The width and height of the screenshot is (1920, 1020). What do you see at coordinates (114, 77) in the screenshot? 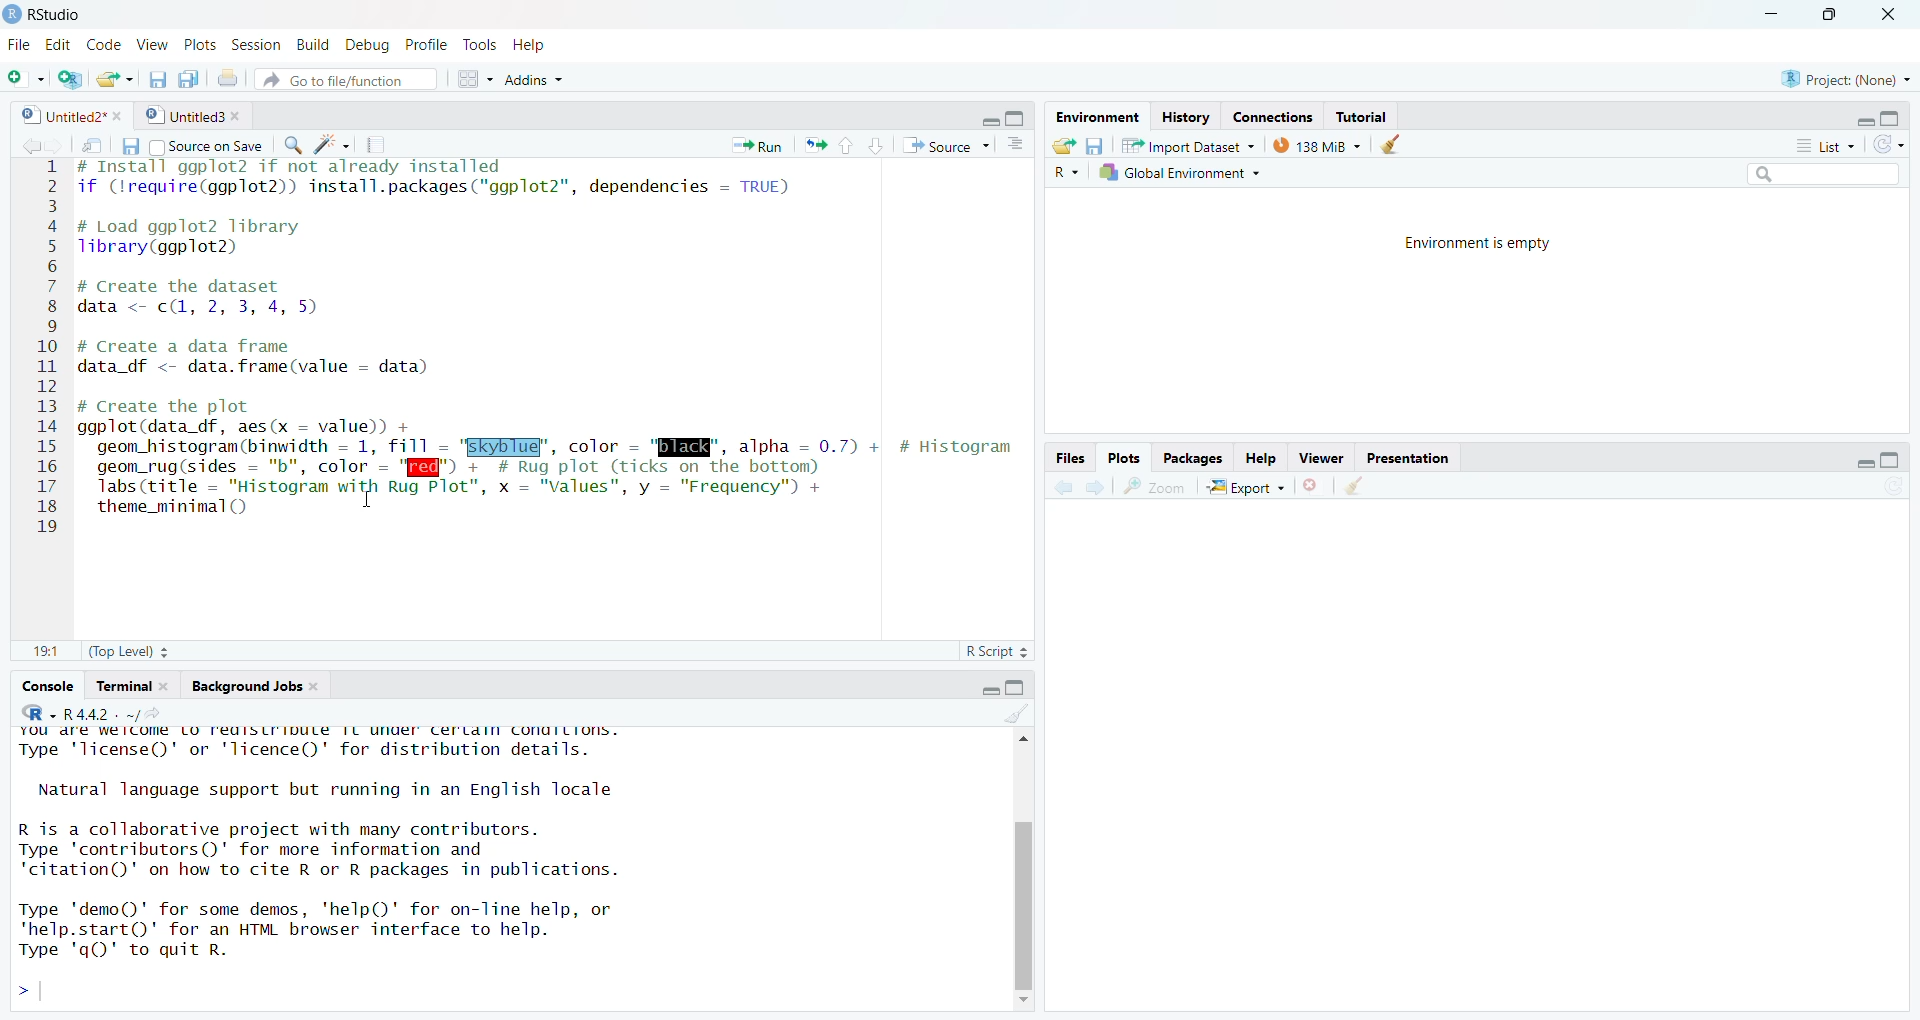
I see `Open file` at bounding box center [114, 77].